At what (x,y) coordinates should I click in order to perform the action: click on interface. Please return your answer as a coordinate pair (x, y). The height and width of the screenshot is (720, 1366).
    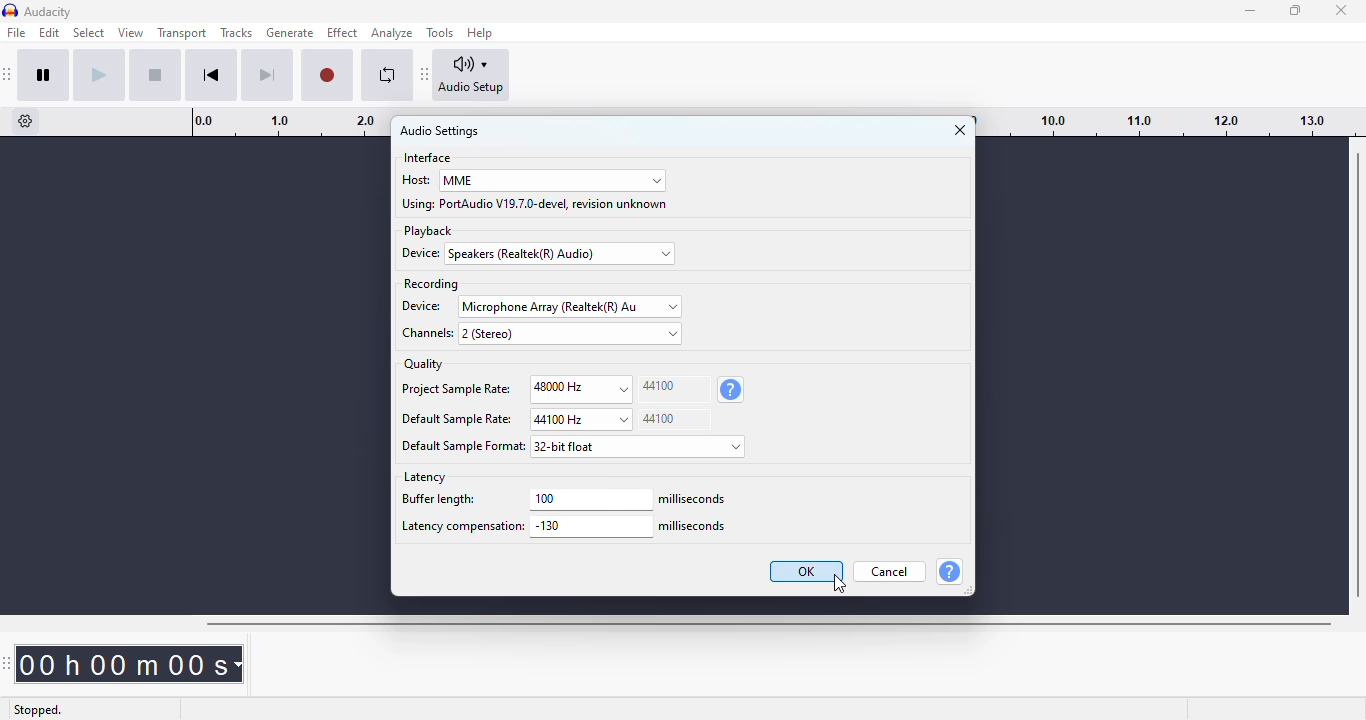
    Looking at the image, I should click on (428, 158).